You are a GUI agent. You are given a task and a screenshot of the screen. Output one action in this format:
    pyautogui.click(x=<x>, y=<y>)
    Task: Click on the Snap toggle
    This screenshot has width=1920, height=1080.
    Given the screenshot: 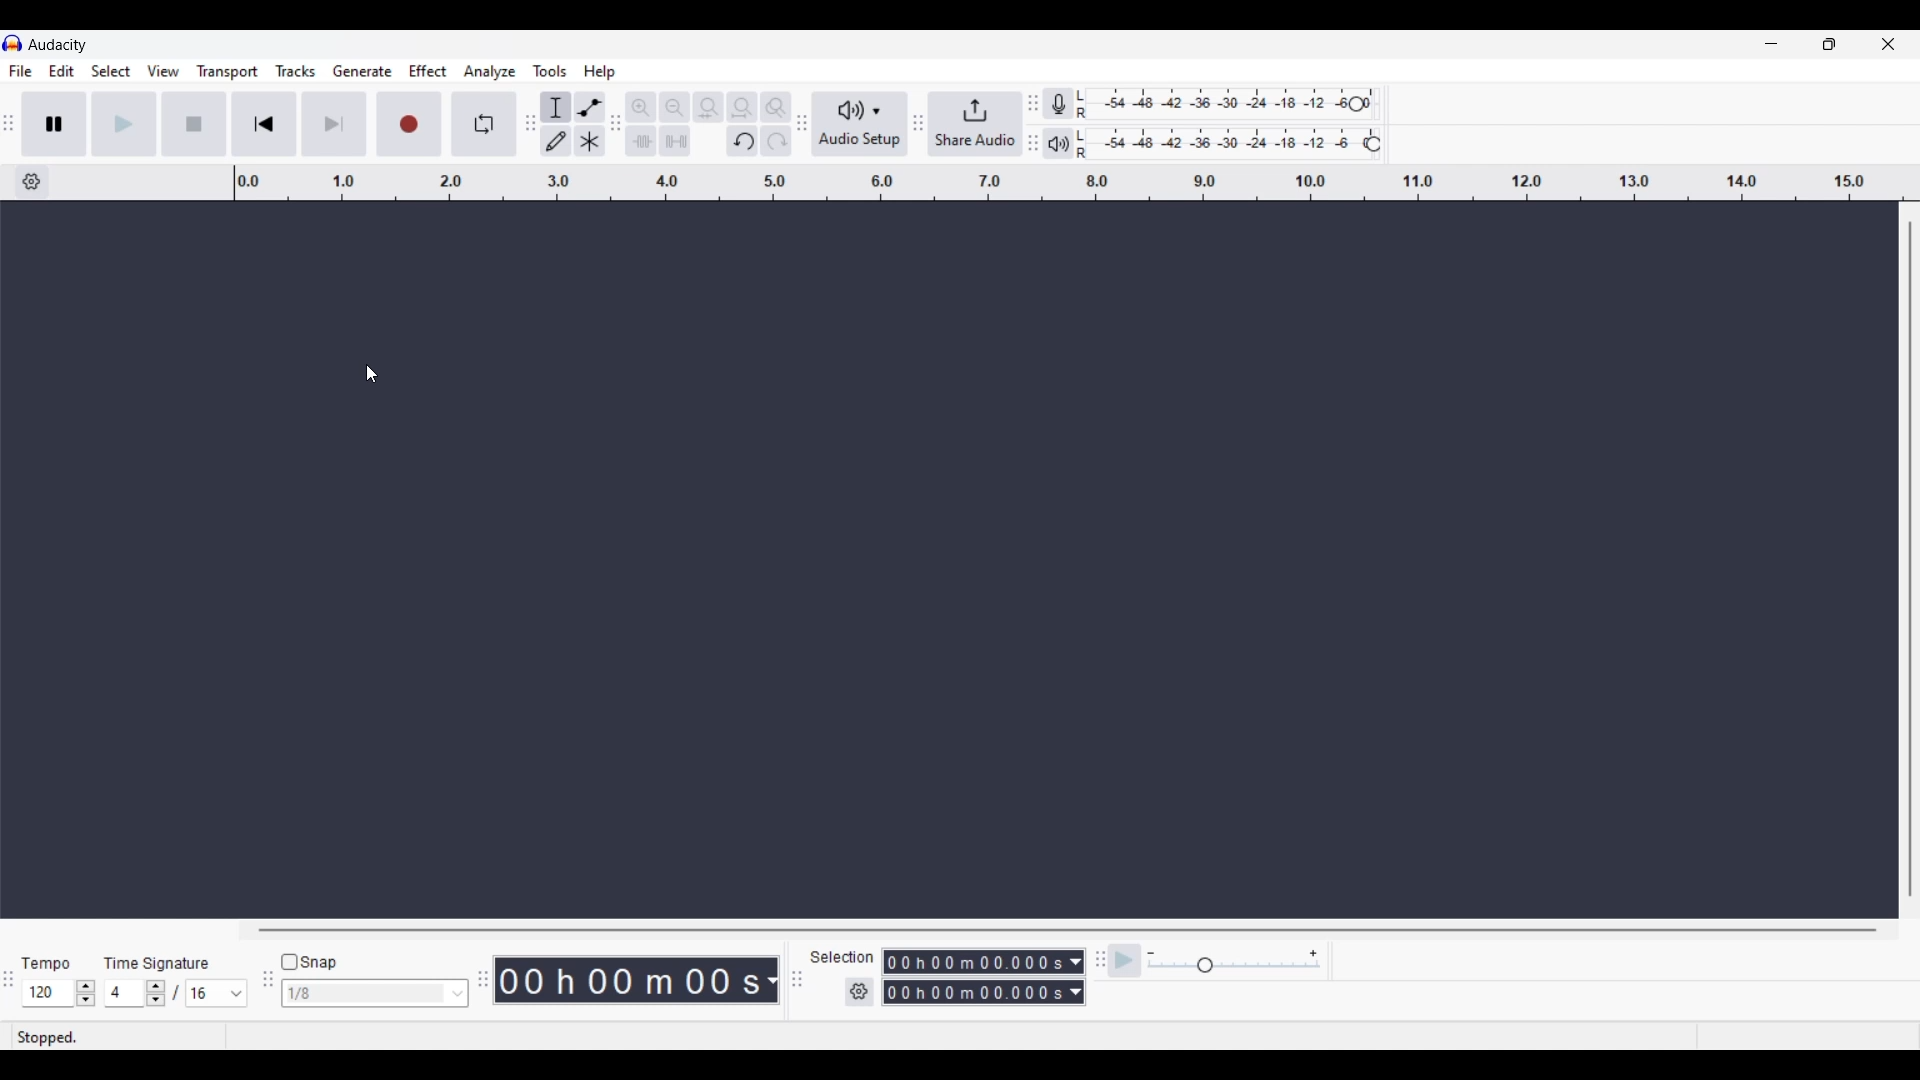 What is the action you would take?
    pyautogui.click(x=310, y=963)
    